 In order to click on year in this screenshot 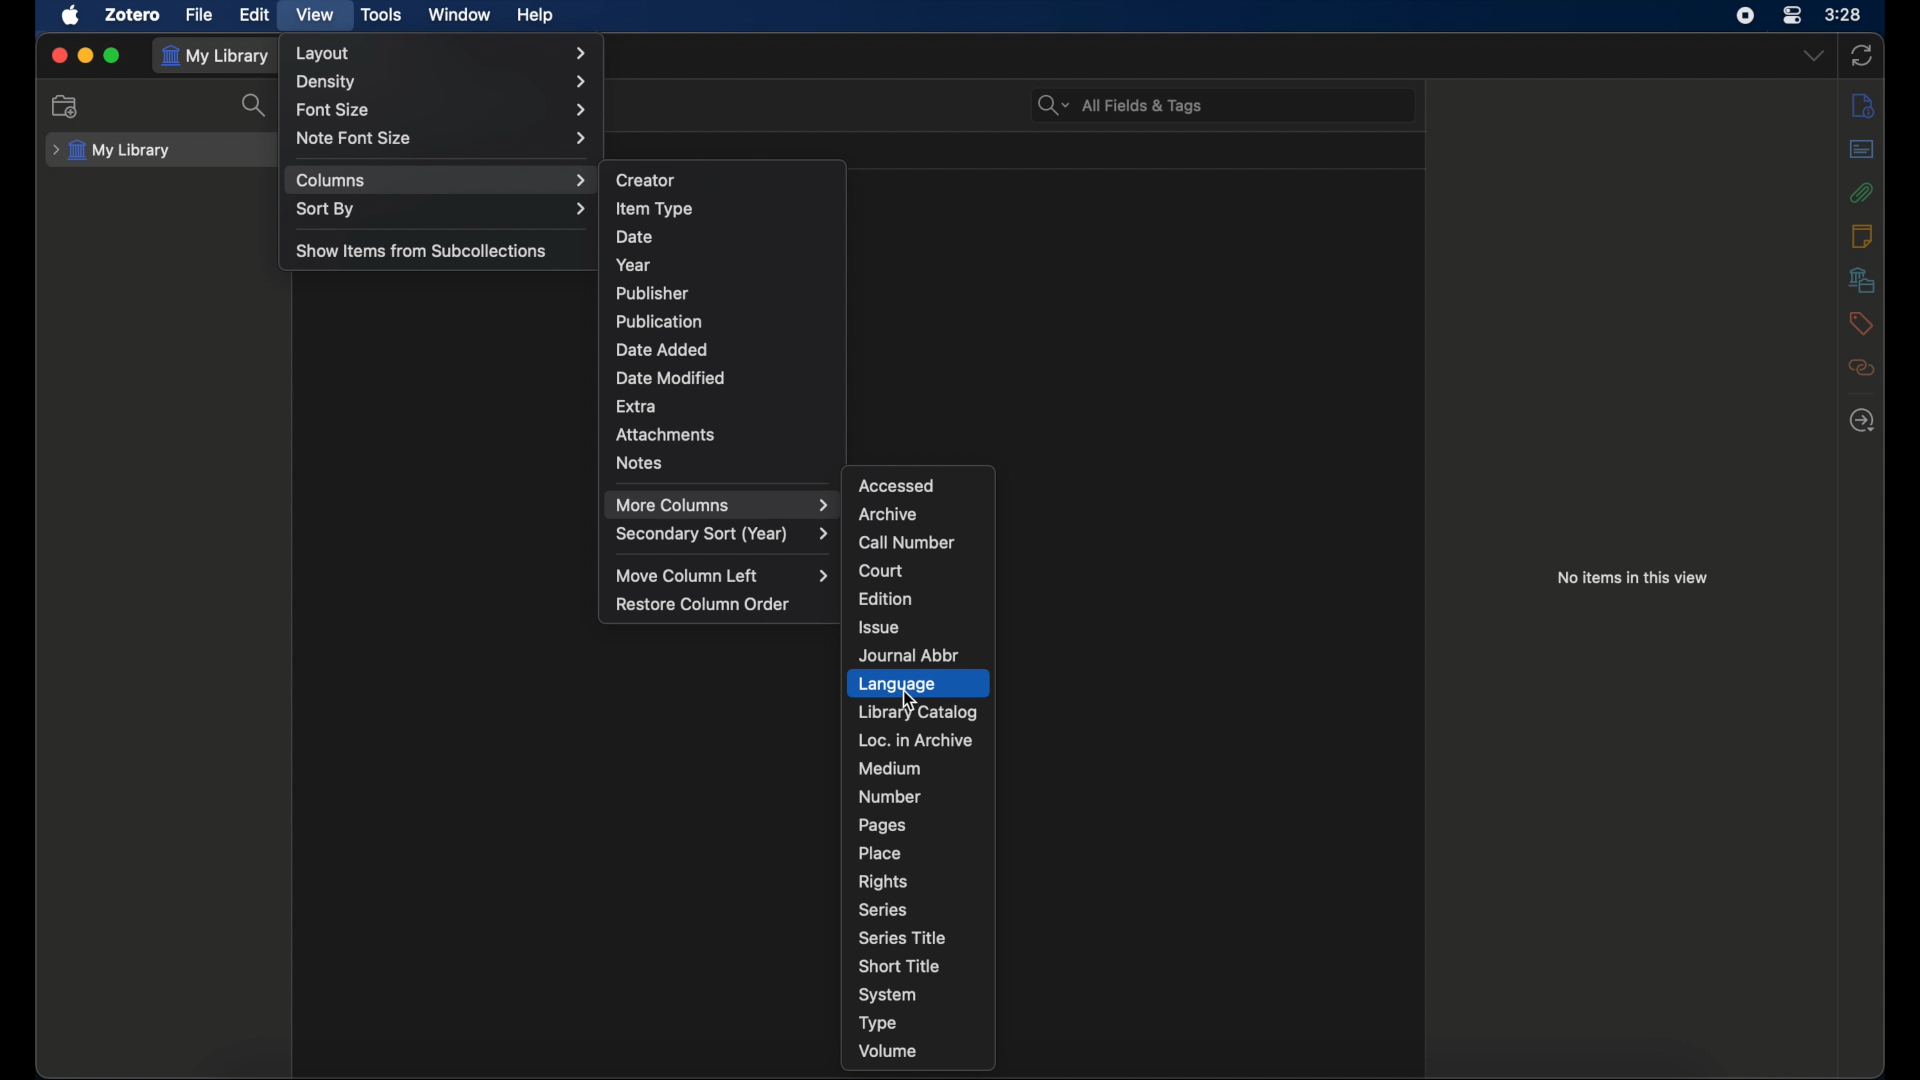, I will do `click(632, 266)`.